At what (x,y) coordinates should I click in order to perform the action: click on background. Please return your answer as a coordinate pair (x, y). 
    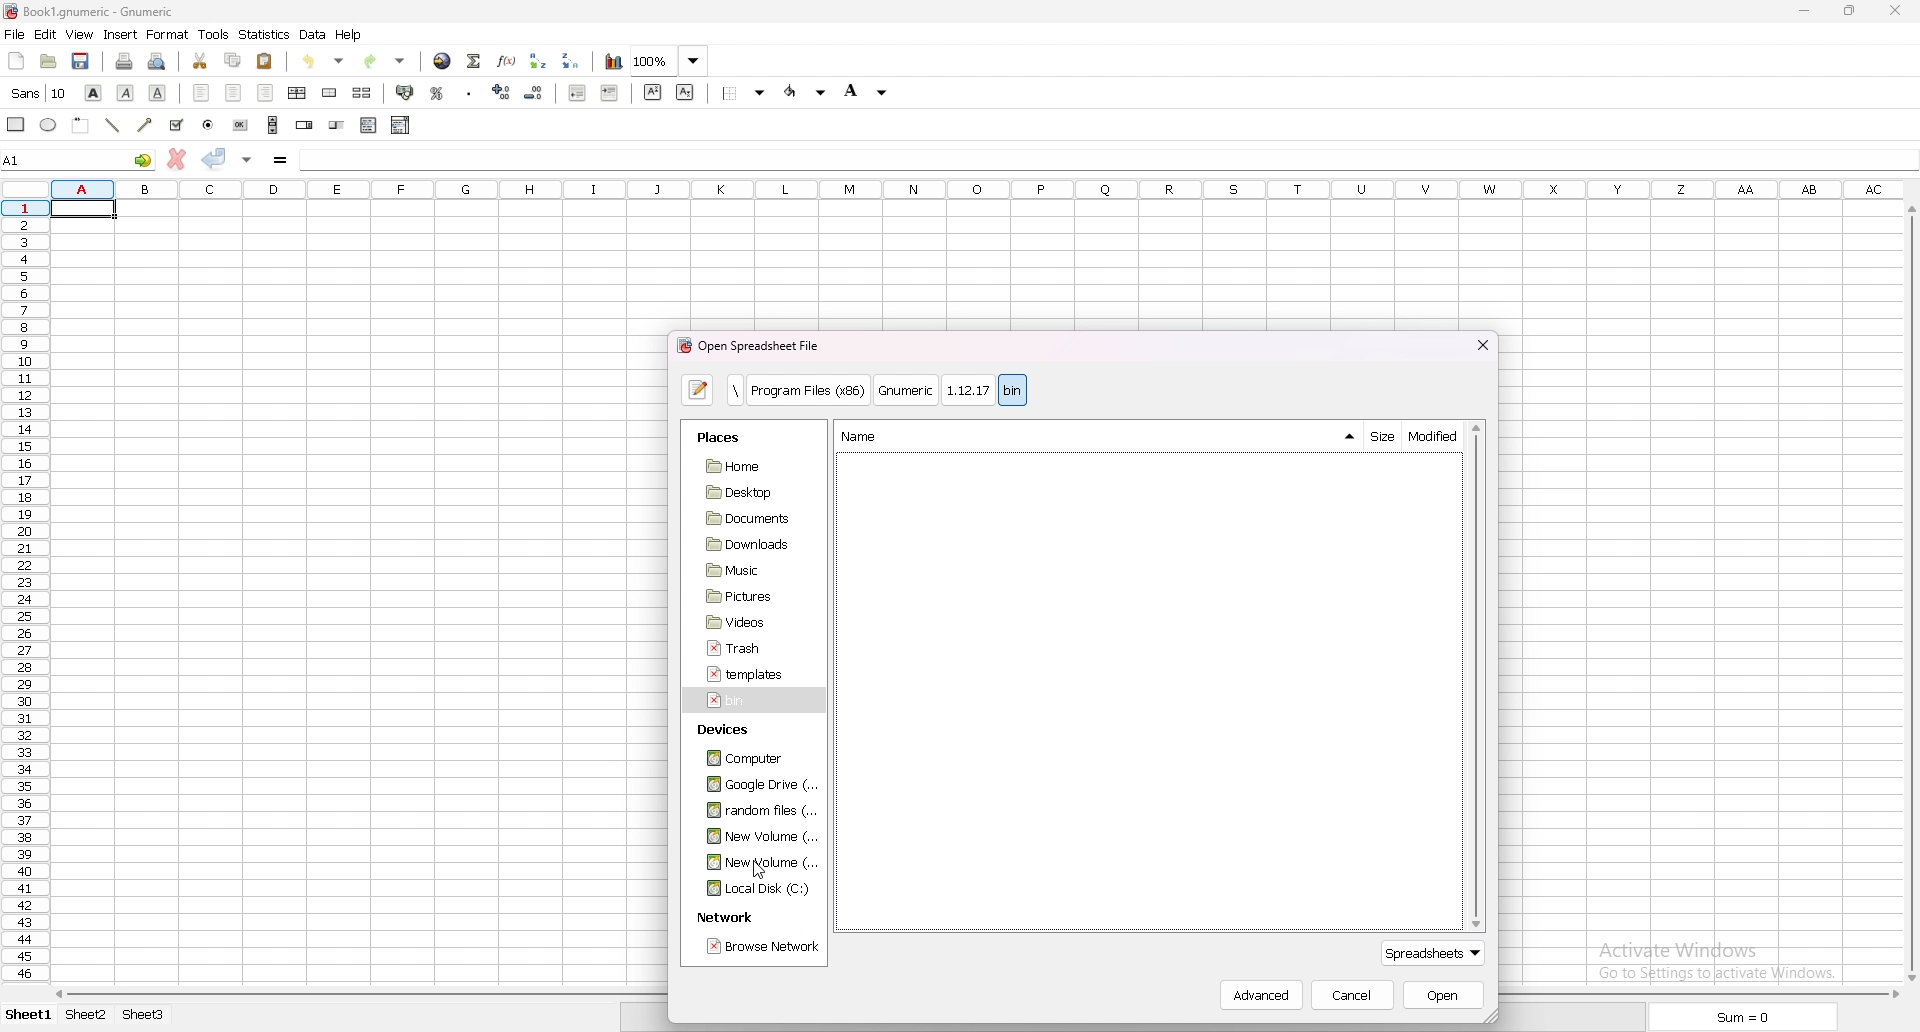
    Looking at the image, I should click on (864, 93).